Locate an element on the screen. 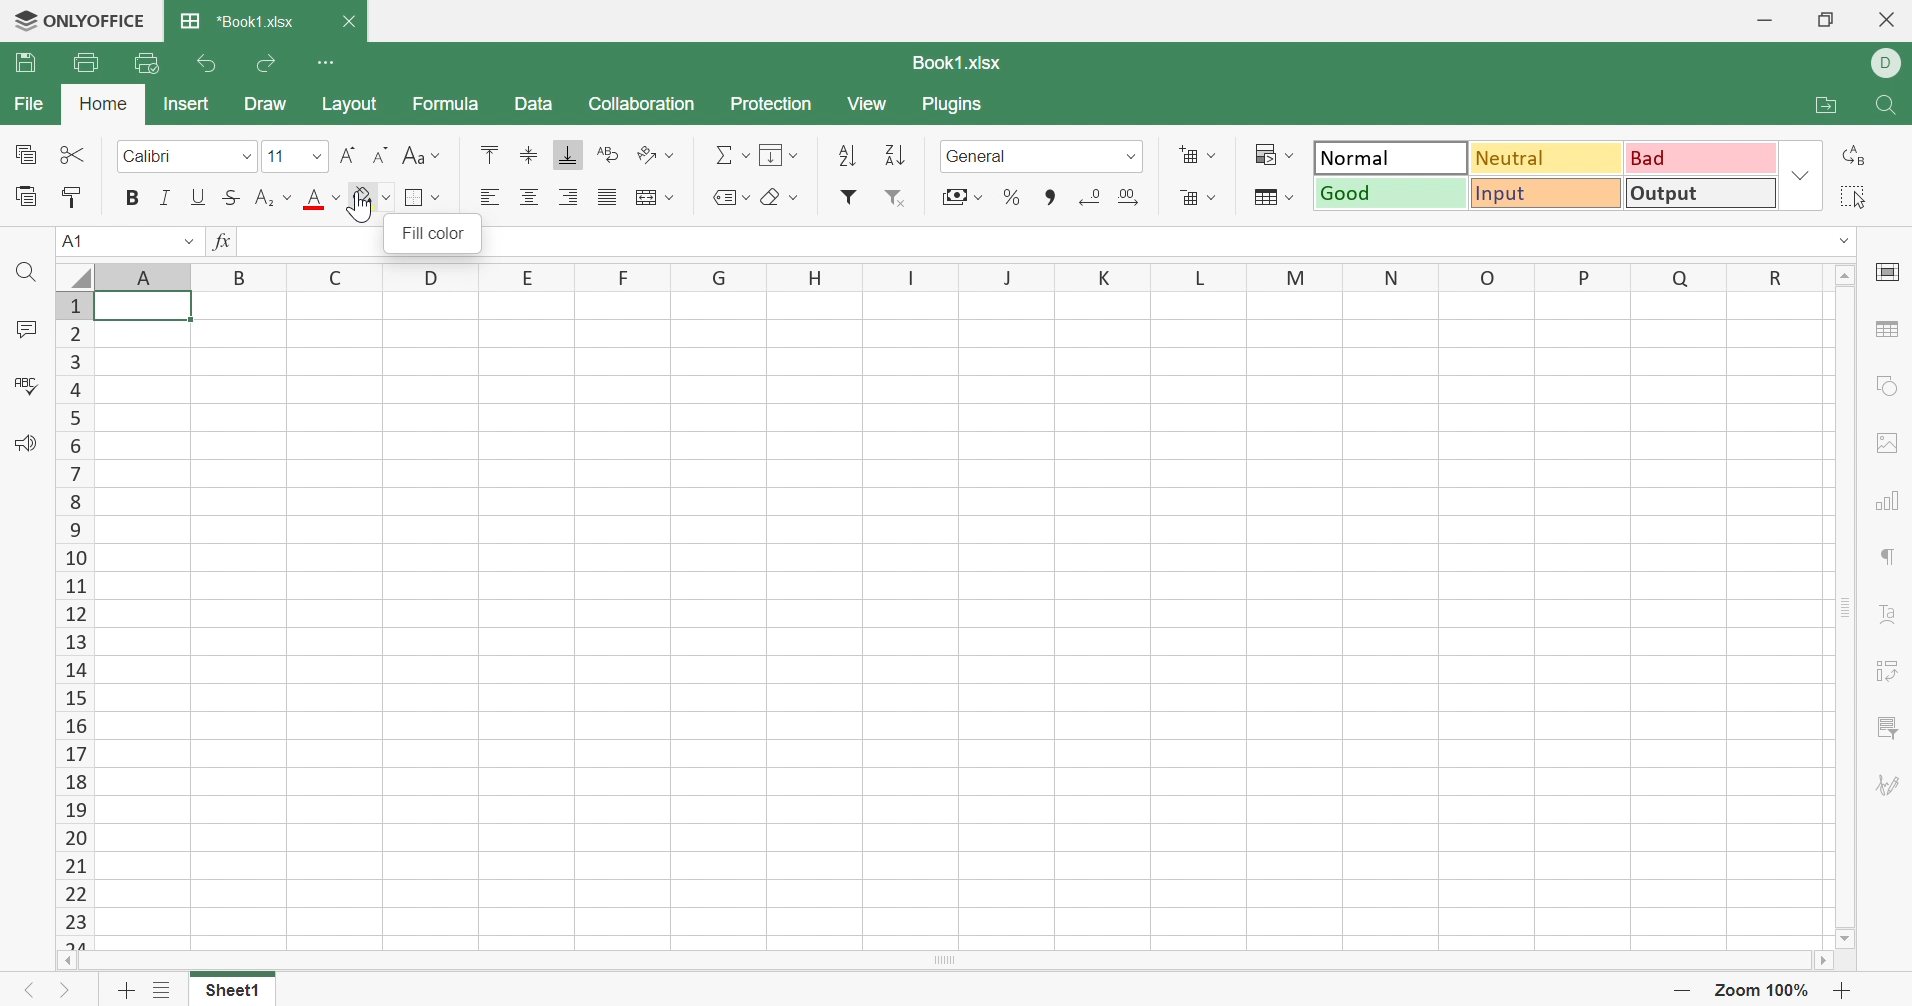  Scroll Bottom is located at coordinates (1844, 940).